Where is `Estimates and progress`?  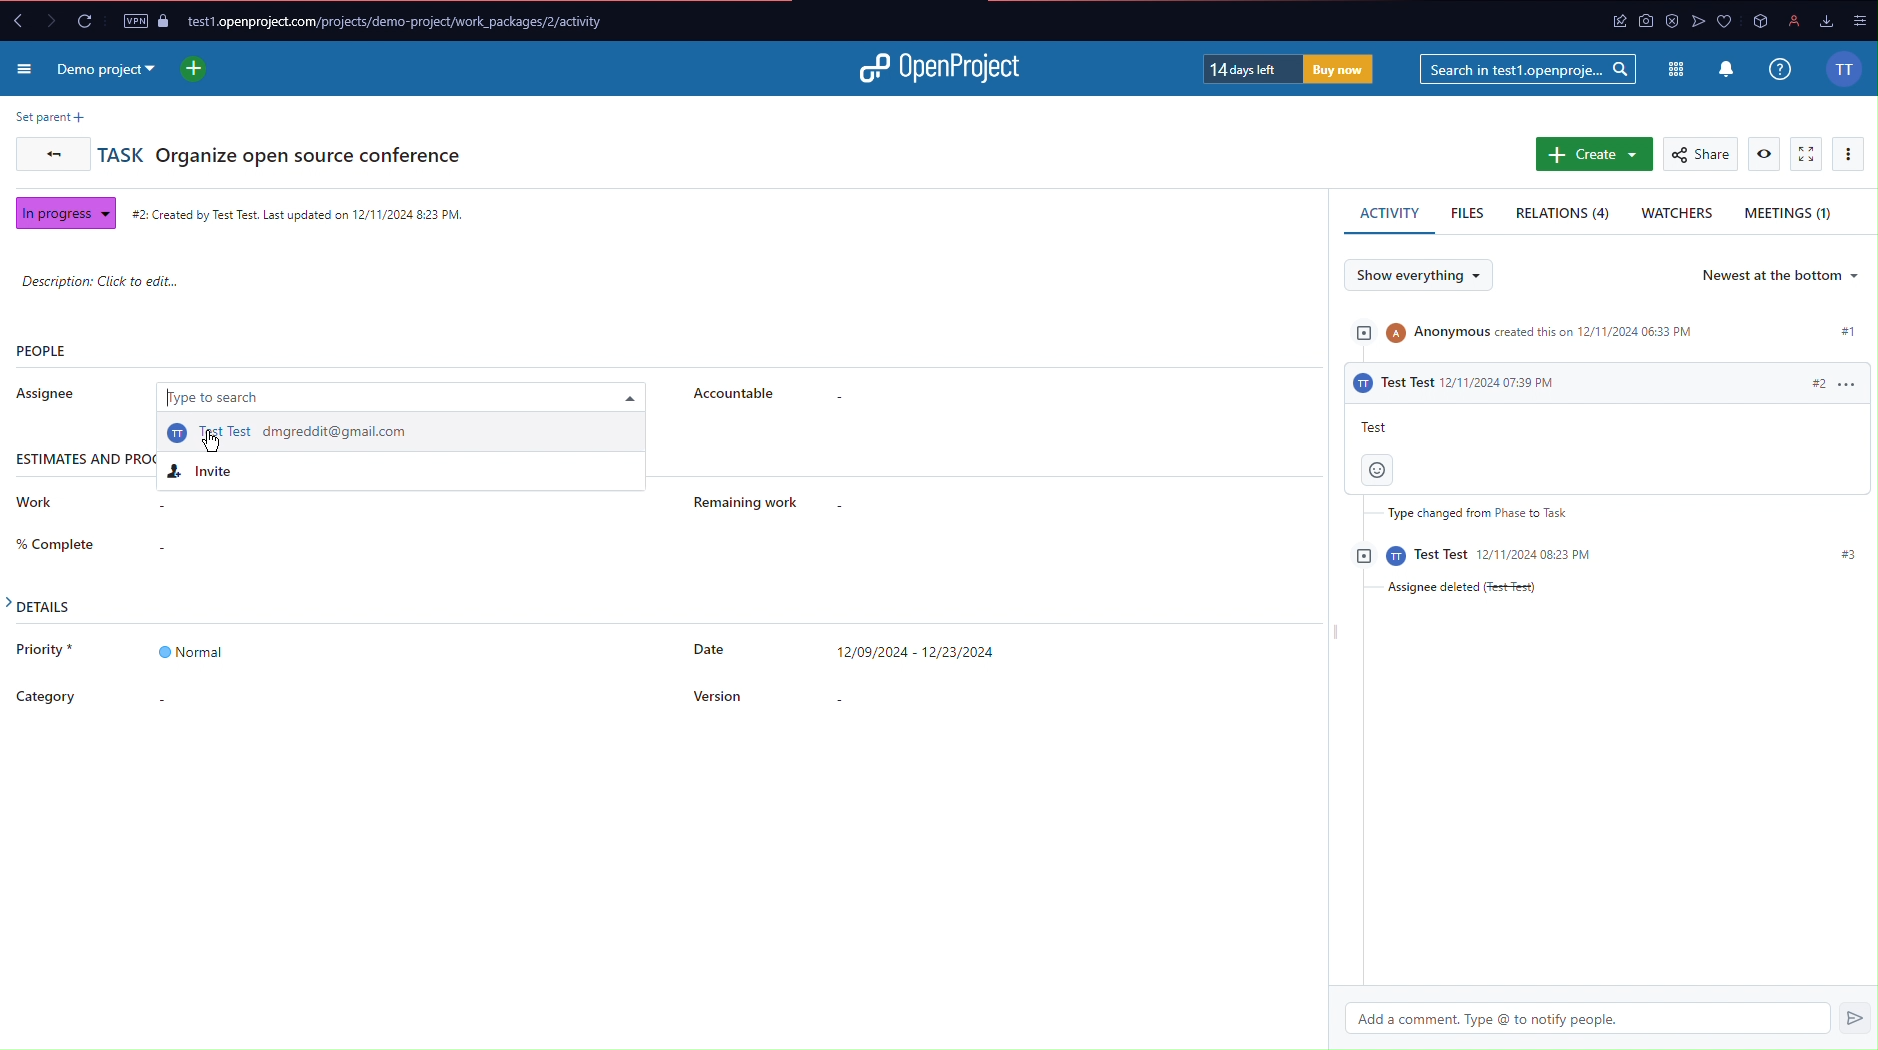 Estimates and progress is located at coordinates (78, 455).